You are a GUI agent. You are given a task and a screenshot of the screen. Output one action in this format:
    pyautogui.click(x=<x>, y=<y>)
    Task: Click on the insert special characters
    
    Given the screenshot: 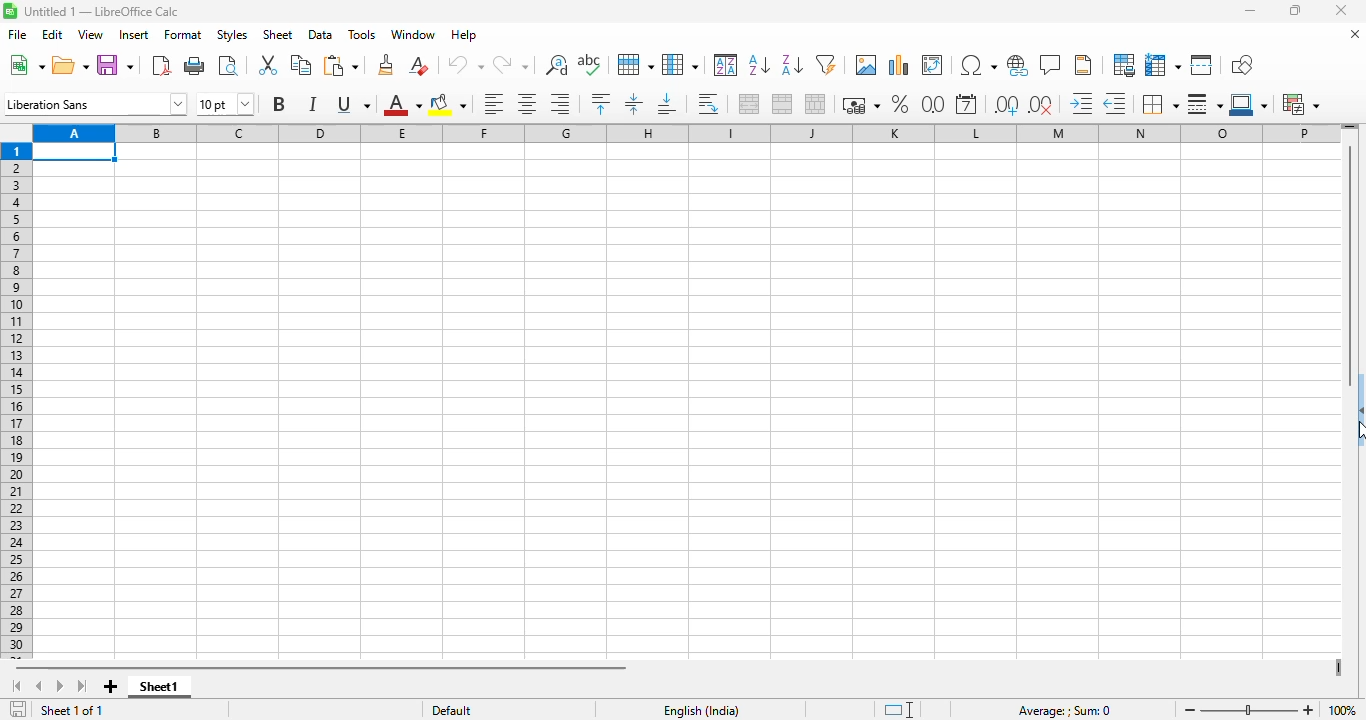 What is the action you would take?
    pyautogui.click(x=978, y=65)
    